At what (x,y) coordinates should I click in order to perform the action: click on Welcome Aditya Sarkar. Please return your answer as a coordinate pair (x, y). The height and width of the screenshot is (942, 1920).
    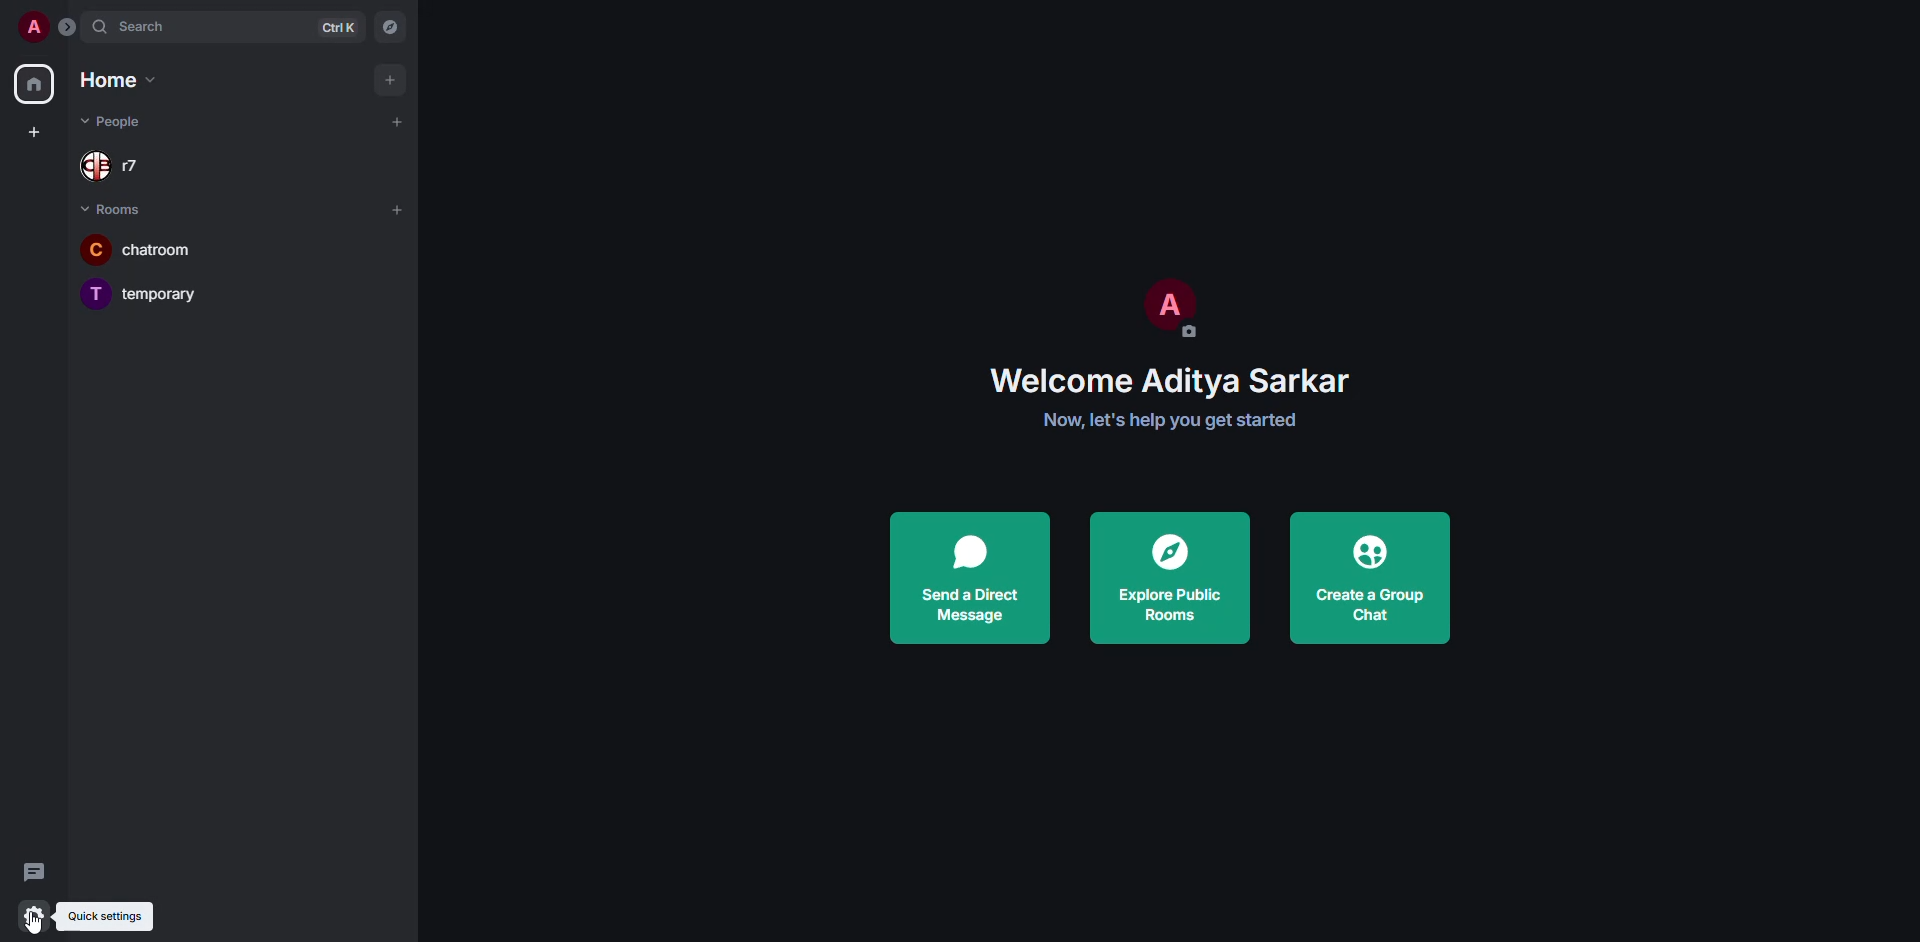
    Looking at the image, I should click on (1170, 382).